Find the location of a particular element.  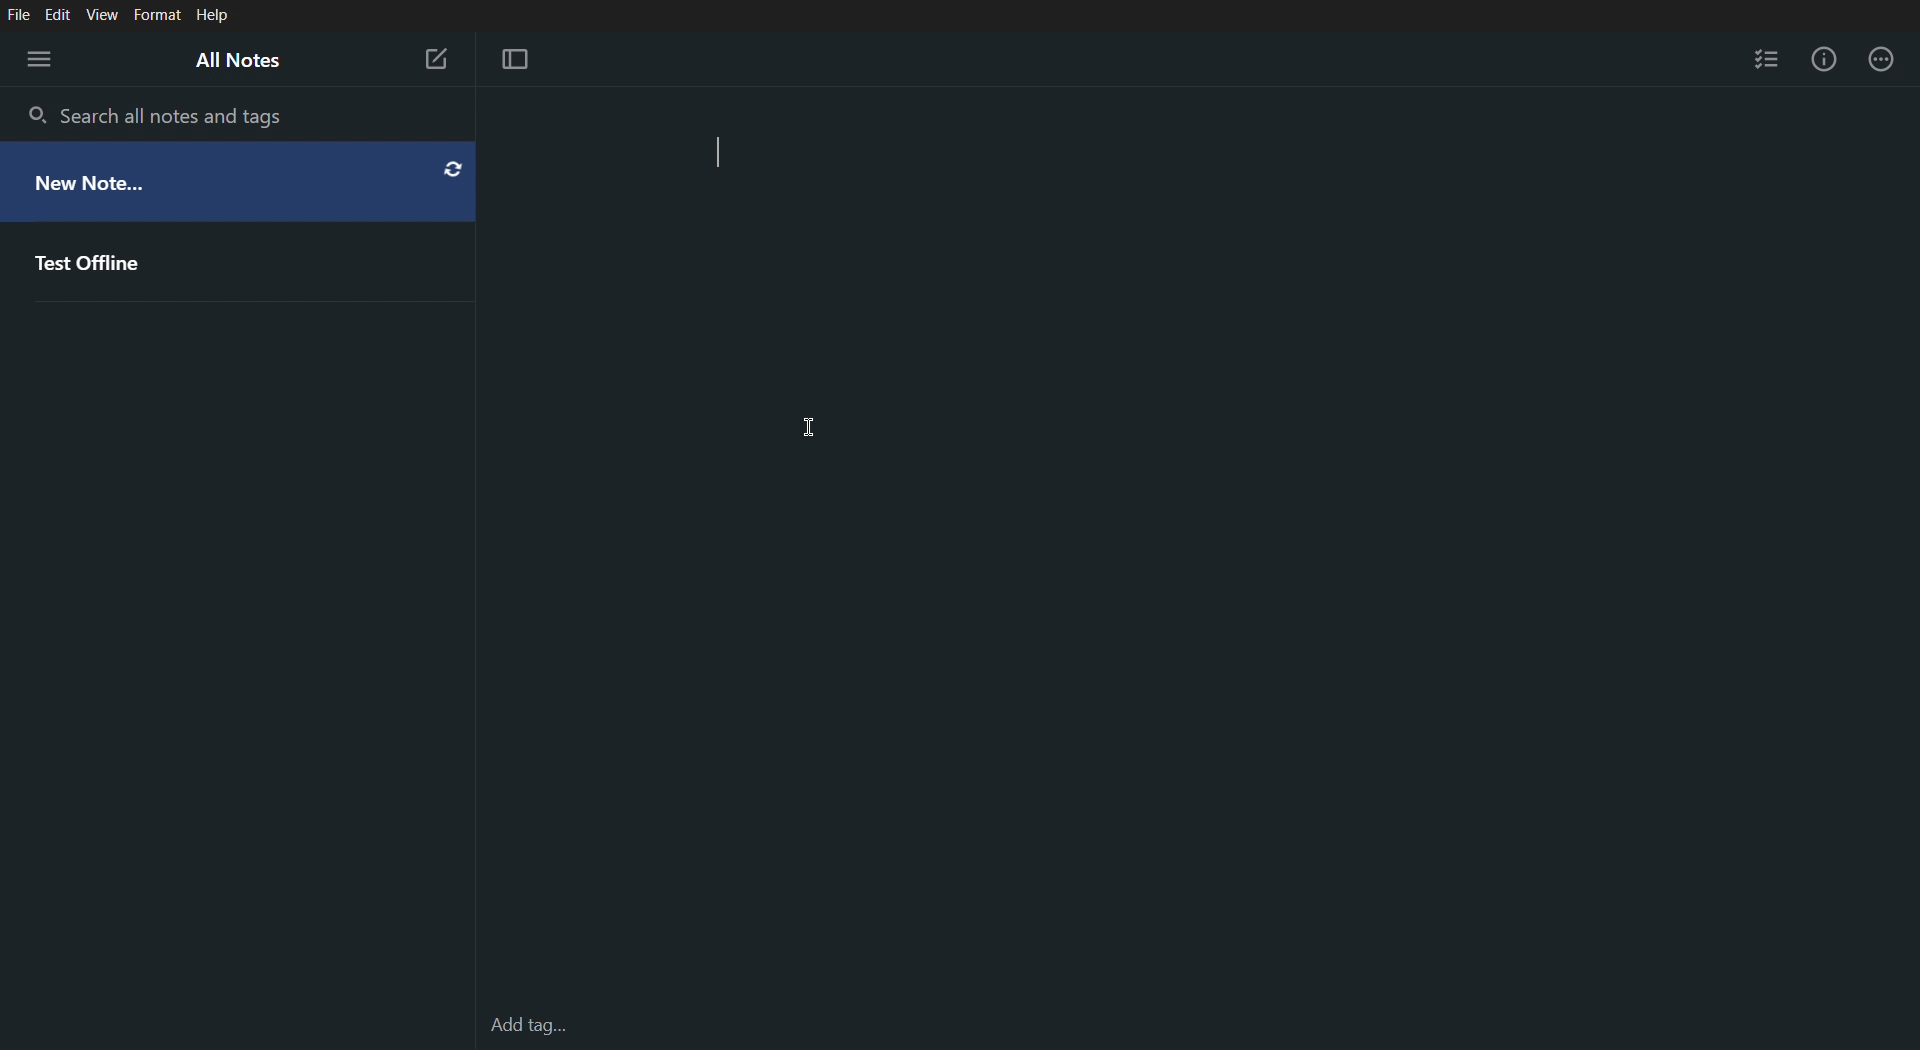

All Notes is located at coordinates (248, 61).